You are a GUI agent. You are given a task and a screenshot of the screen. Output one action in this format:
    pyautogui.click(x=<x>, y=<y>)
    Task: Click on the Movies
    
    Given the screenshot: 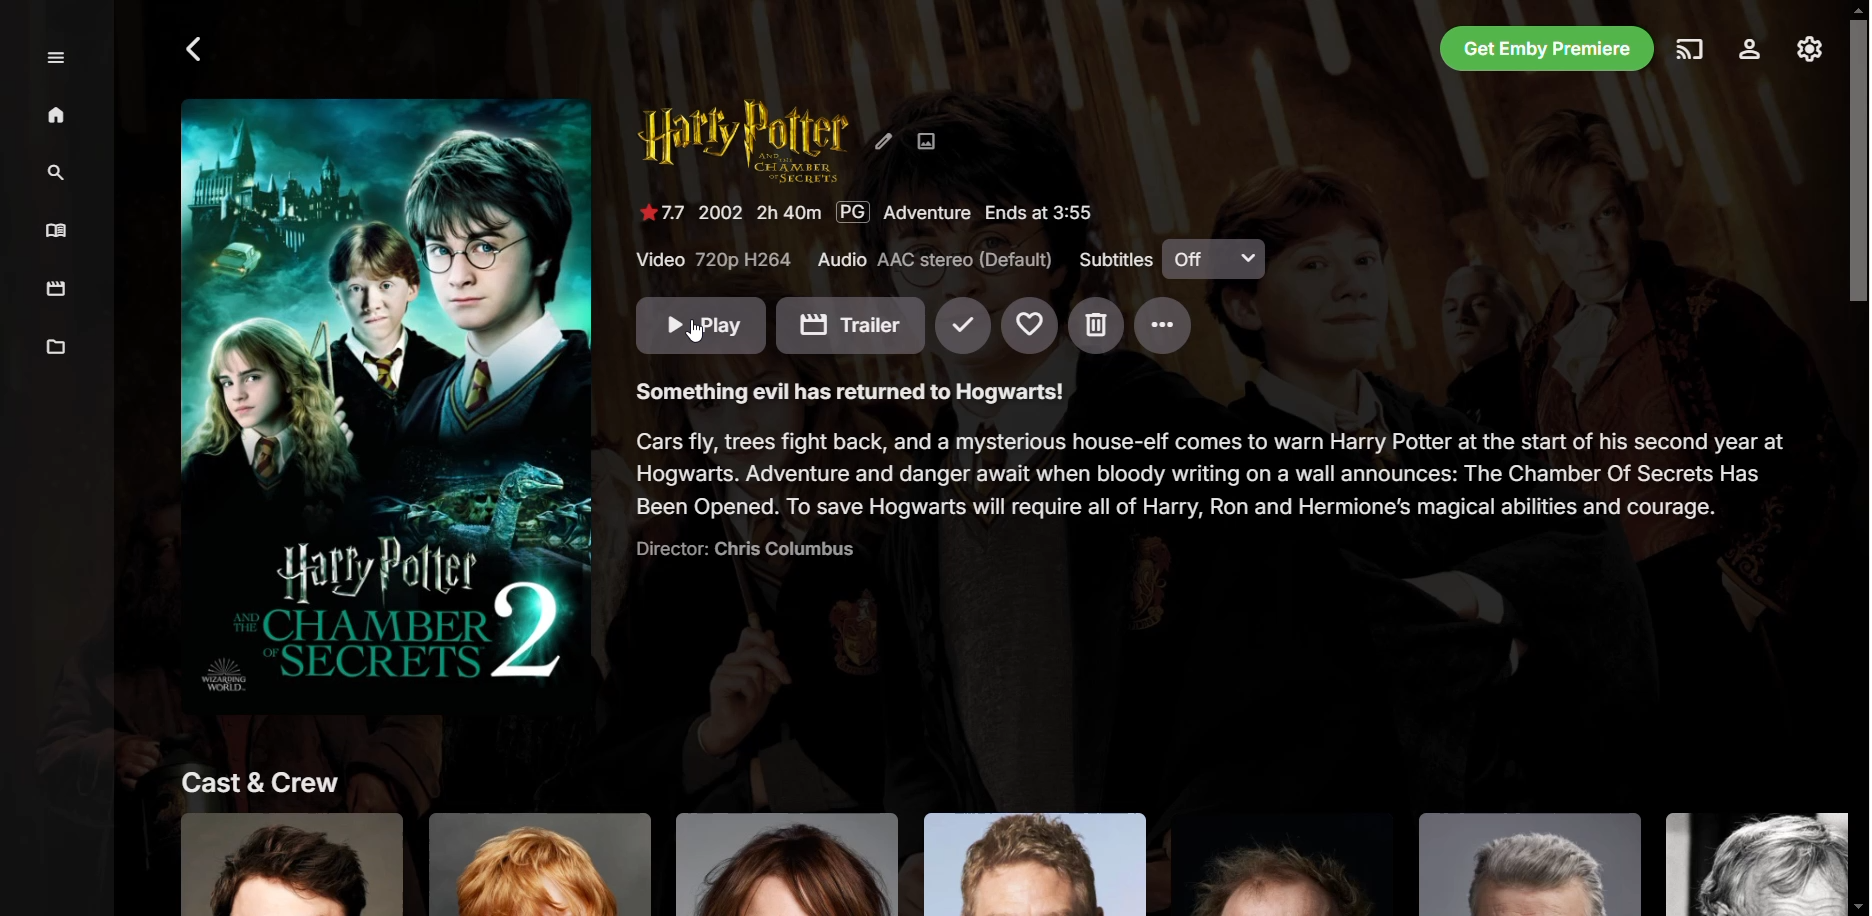 What is the action you would take?
    pyautogui.click(x=57, y=291)
    